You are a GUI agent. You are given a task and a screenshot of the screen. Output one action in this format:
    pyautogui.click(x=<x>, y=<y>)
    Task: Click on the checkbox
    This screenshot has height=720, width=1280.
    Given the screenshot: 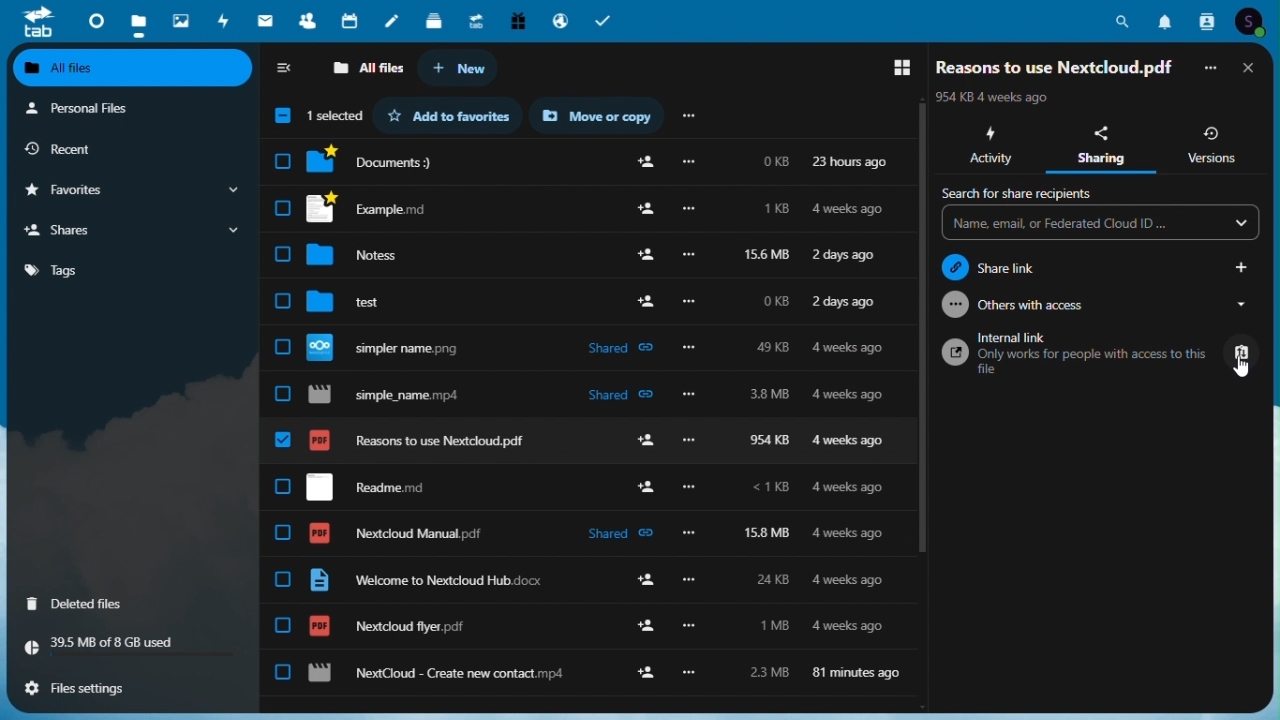 What is the action you would take?
    pyautogui.click(x=283, y=253)
    